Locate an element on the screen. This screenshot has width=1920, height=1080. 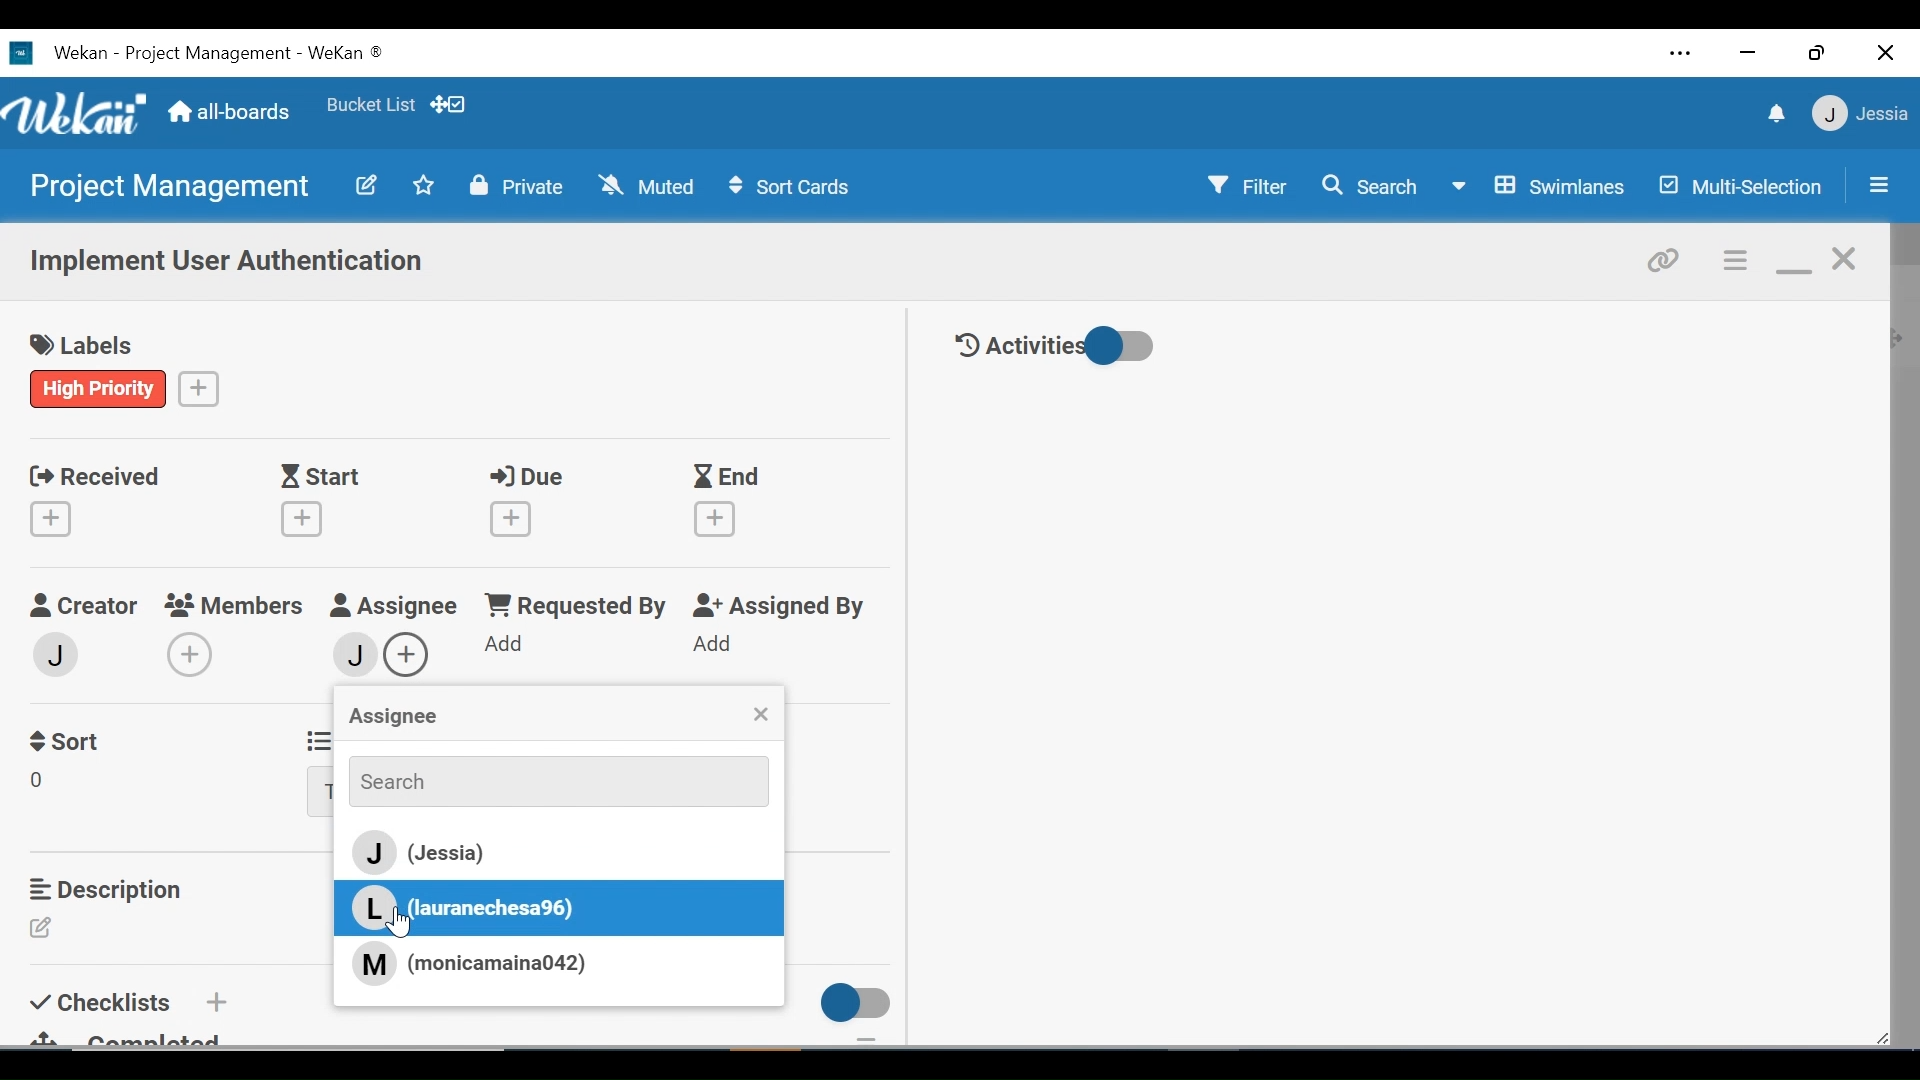
List Dropdown menu is located at coordinates (320, 793).